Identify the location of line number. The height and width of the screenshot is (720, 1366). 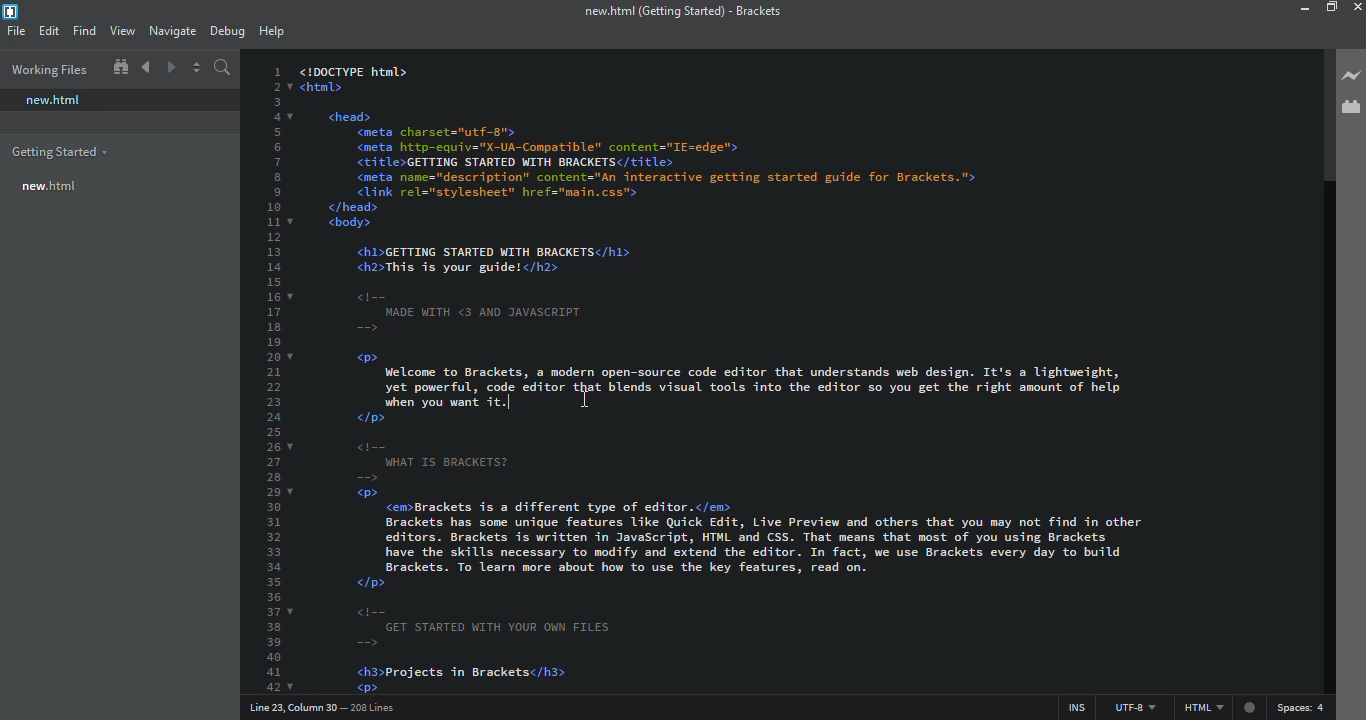
(277, 374).